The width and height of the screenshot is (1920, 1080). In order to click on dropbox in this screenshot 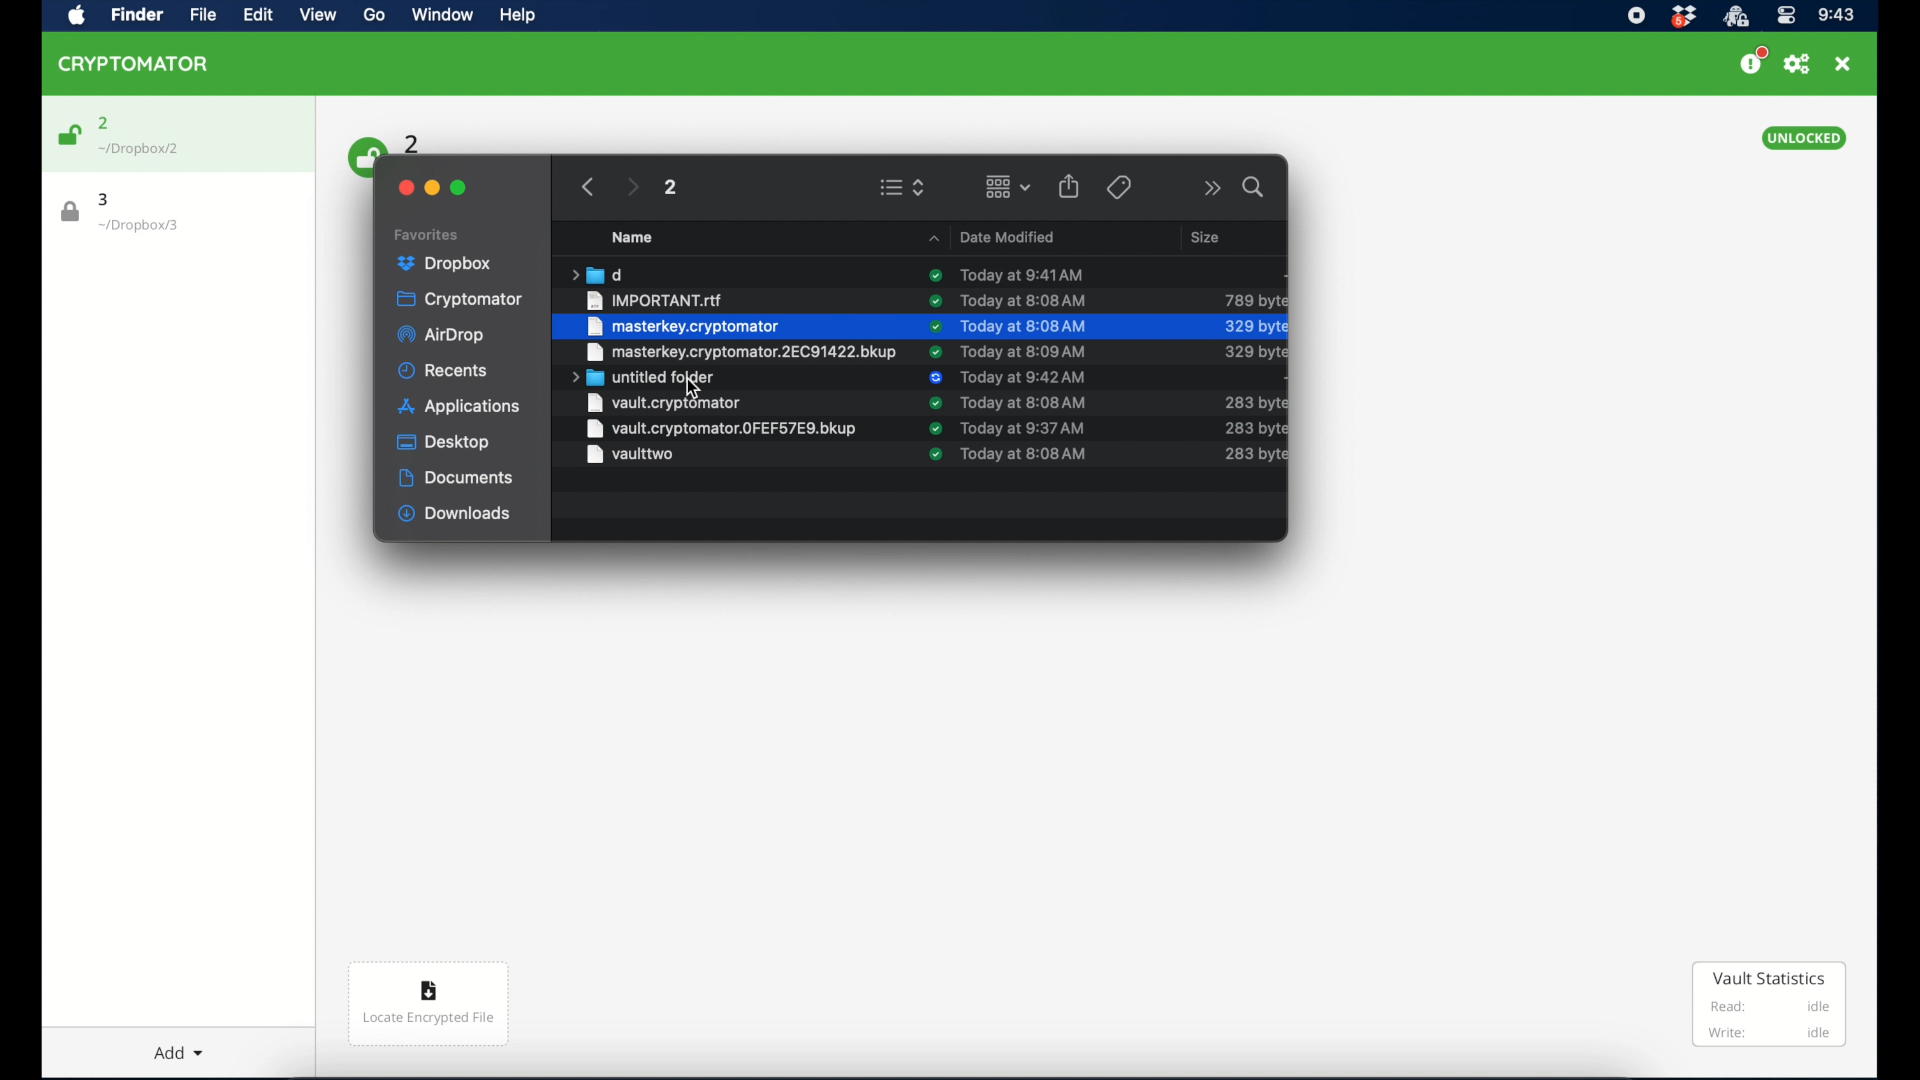, I will do `click(445, 264)`.